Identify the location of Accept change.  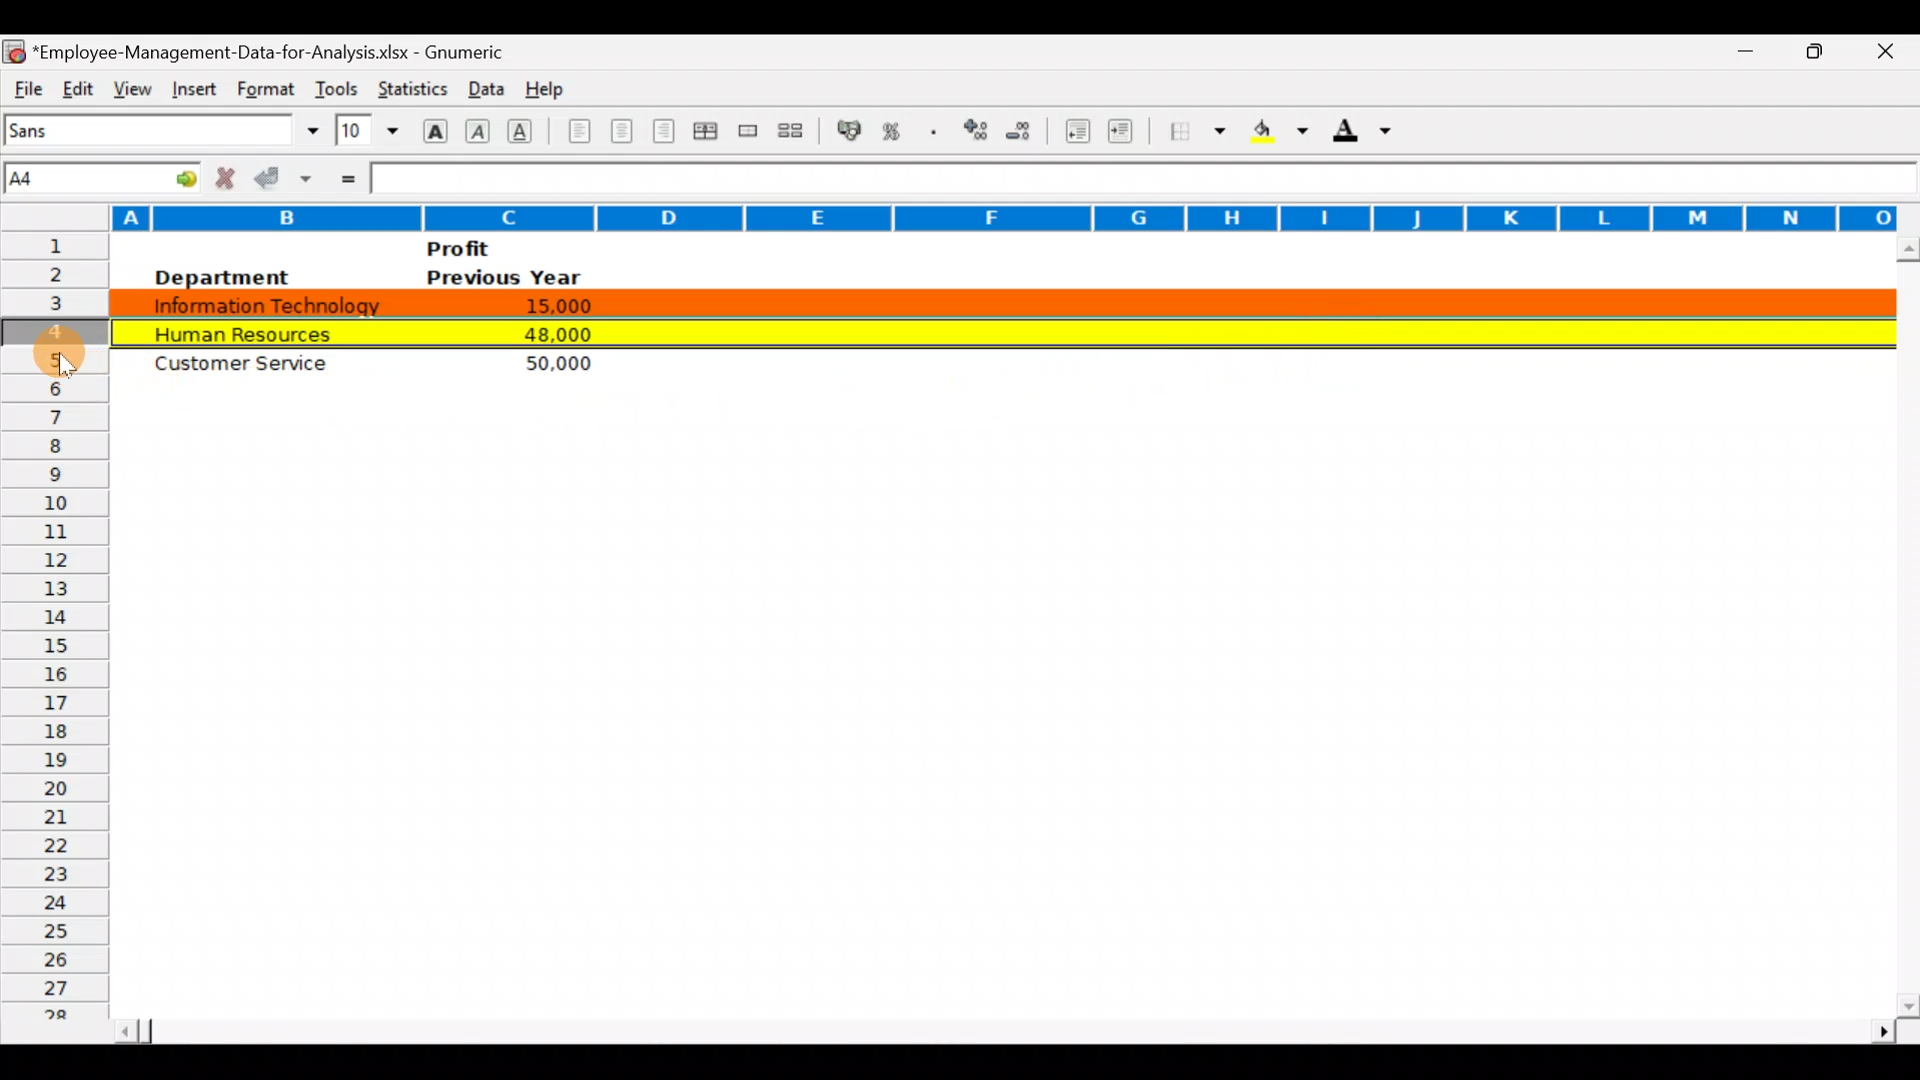
(286, 177).